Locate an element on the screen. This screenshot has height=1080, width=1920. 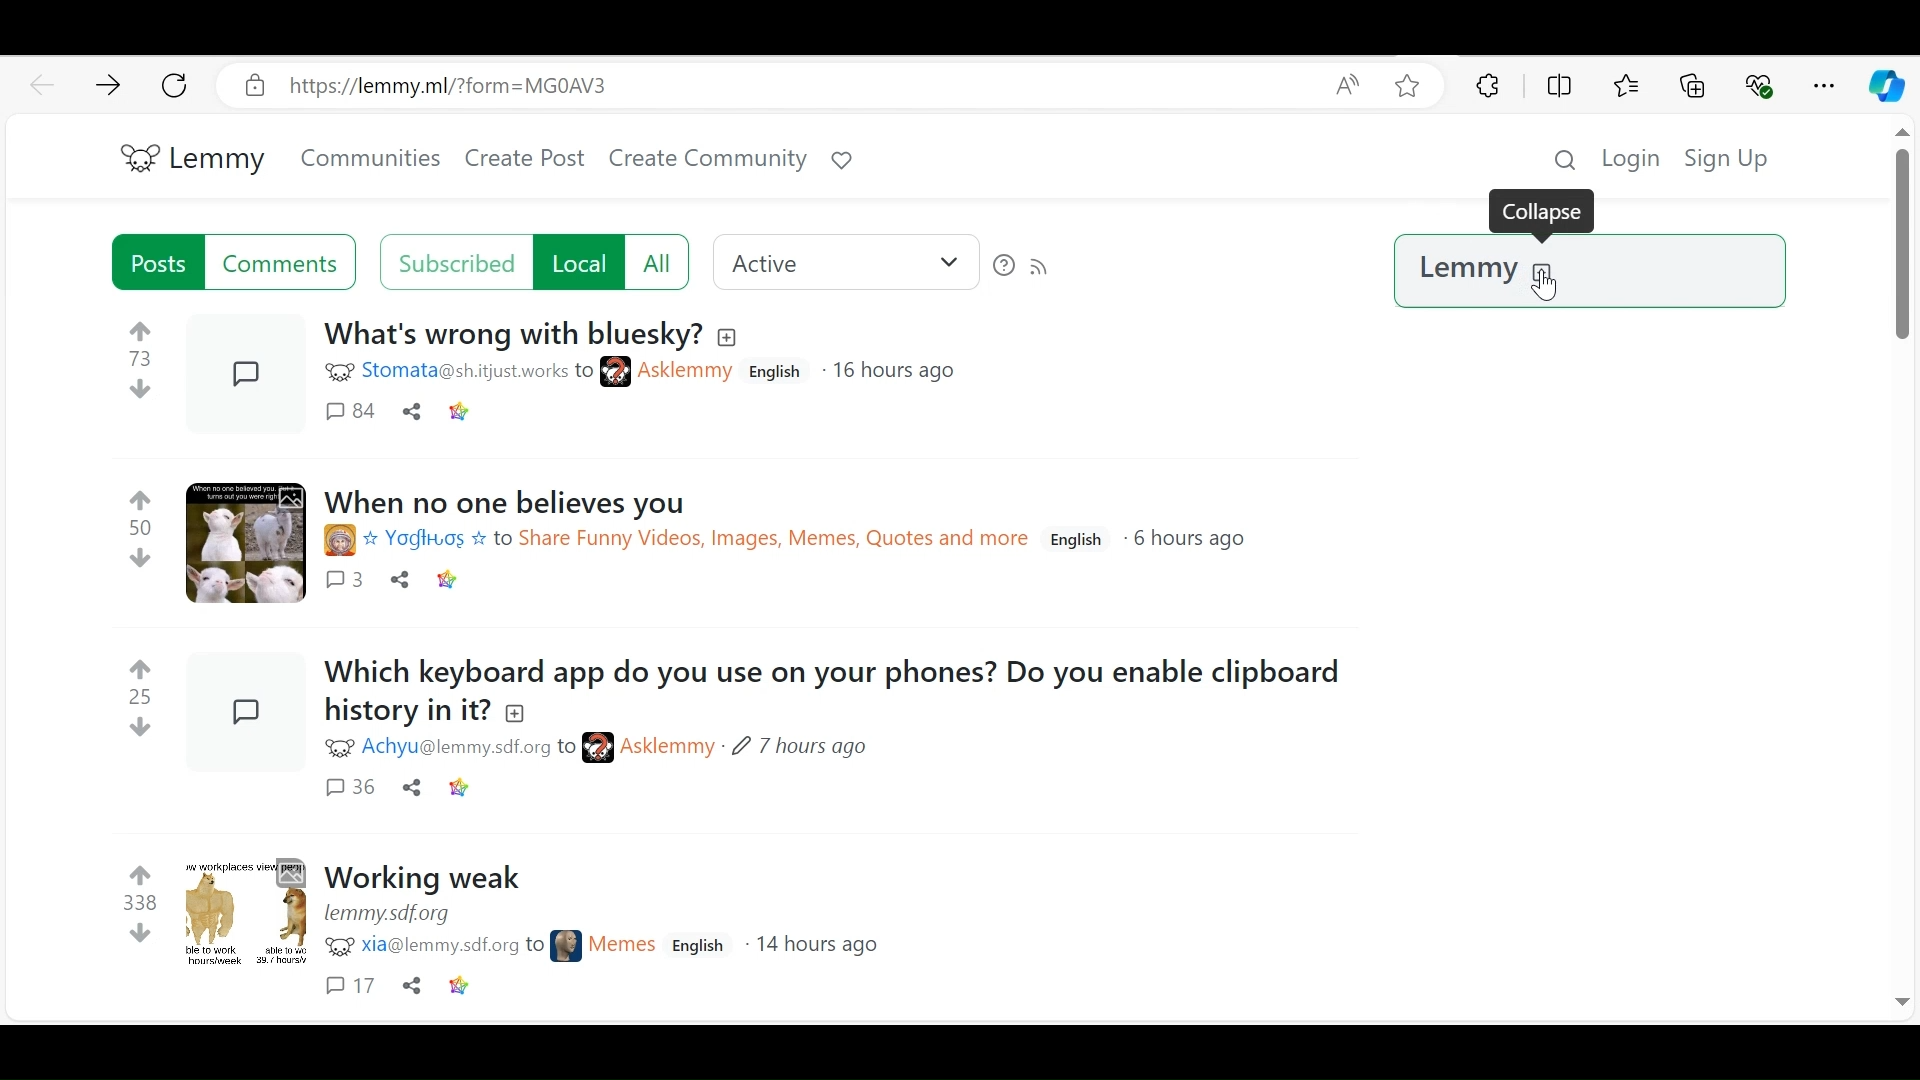
Cursor is located at coordinates (1549, 288).